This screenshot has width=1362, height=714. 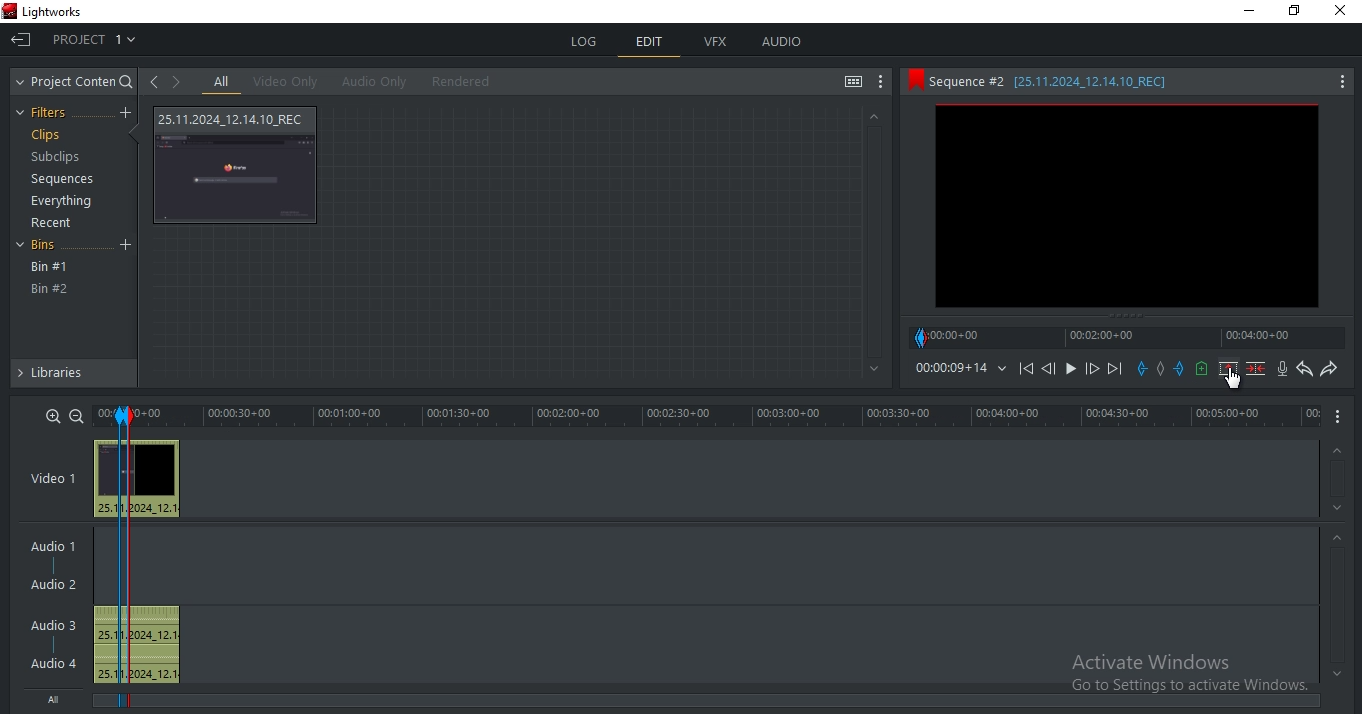 I want to click on More Options, so click(x=1342, y=417).